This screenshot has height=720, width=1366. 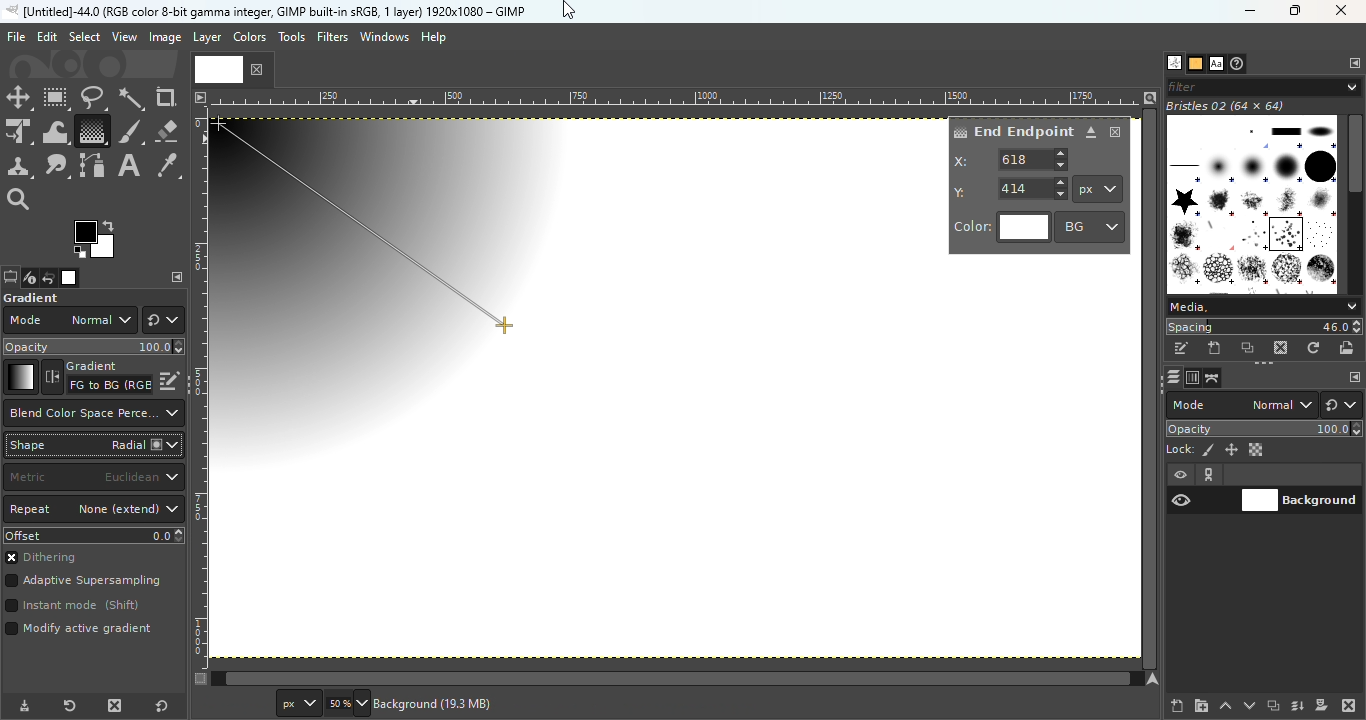 I want to click on Edit this brush, so click(x=1181, y=349).